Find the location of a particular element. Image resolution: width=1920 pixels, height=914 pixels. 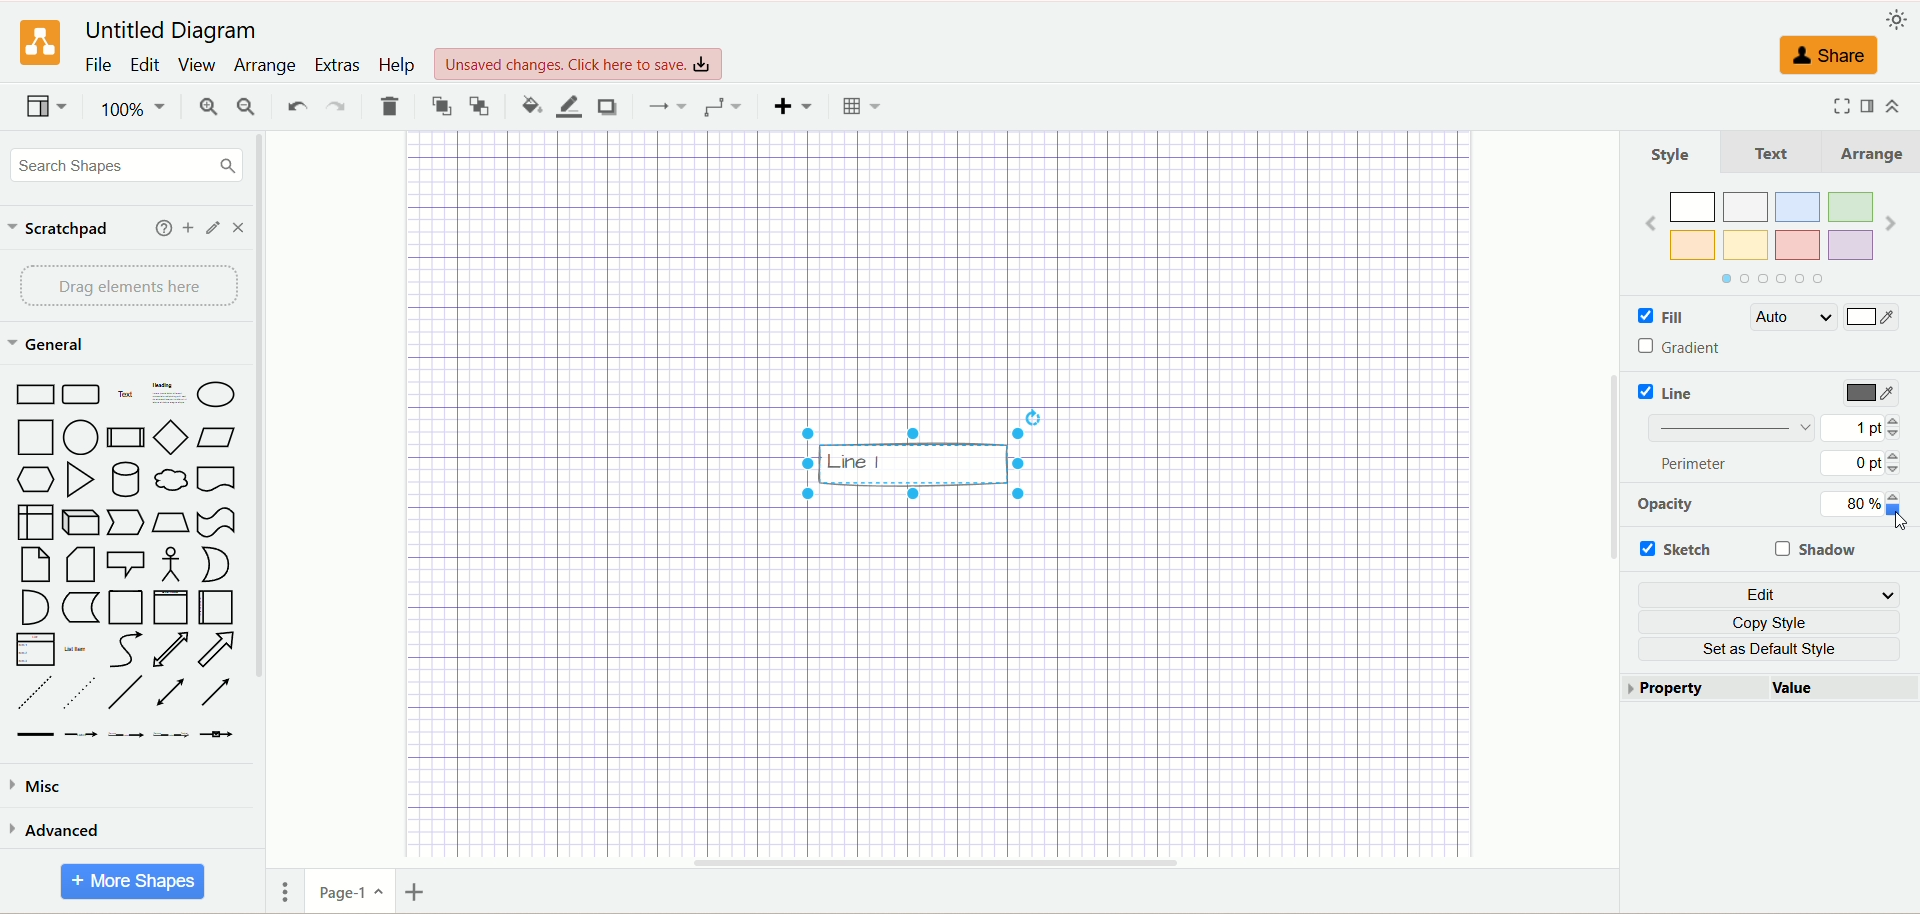

zoom in is located at coordinates (205, 106).